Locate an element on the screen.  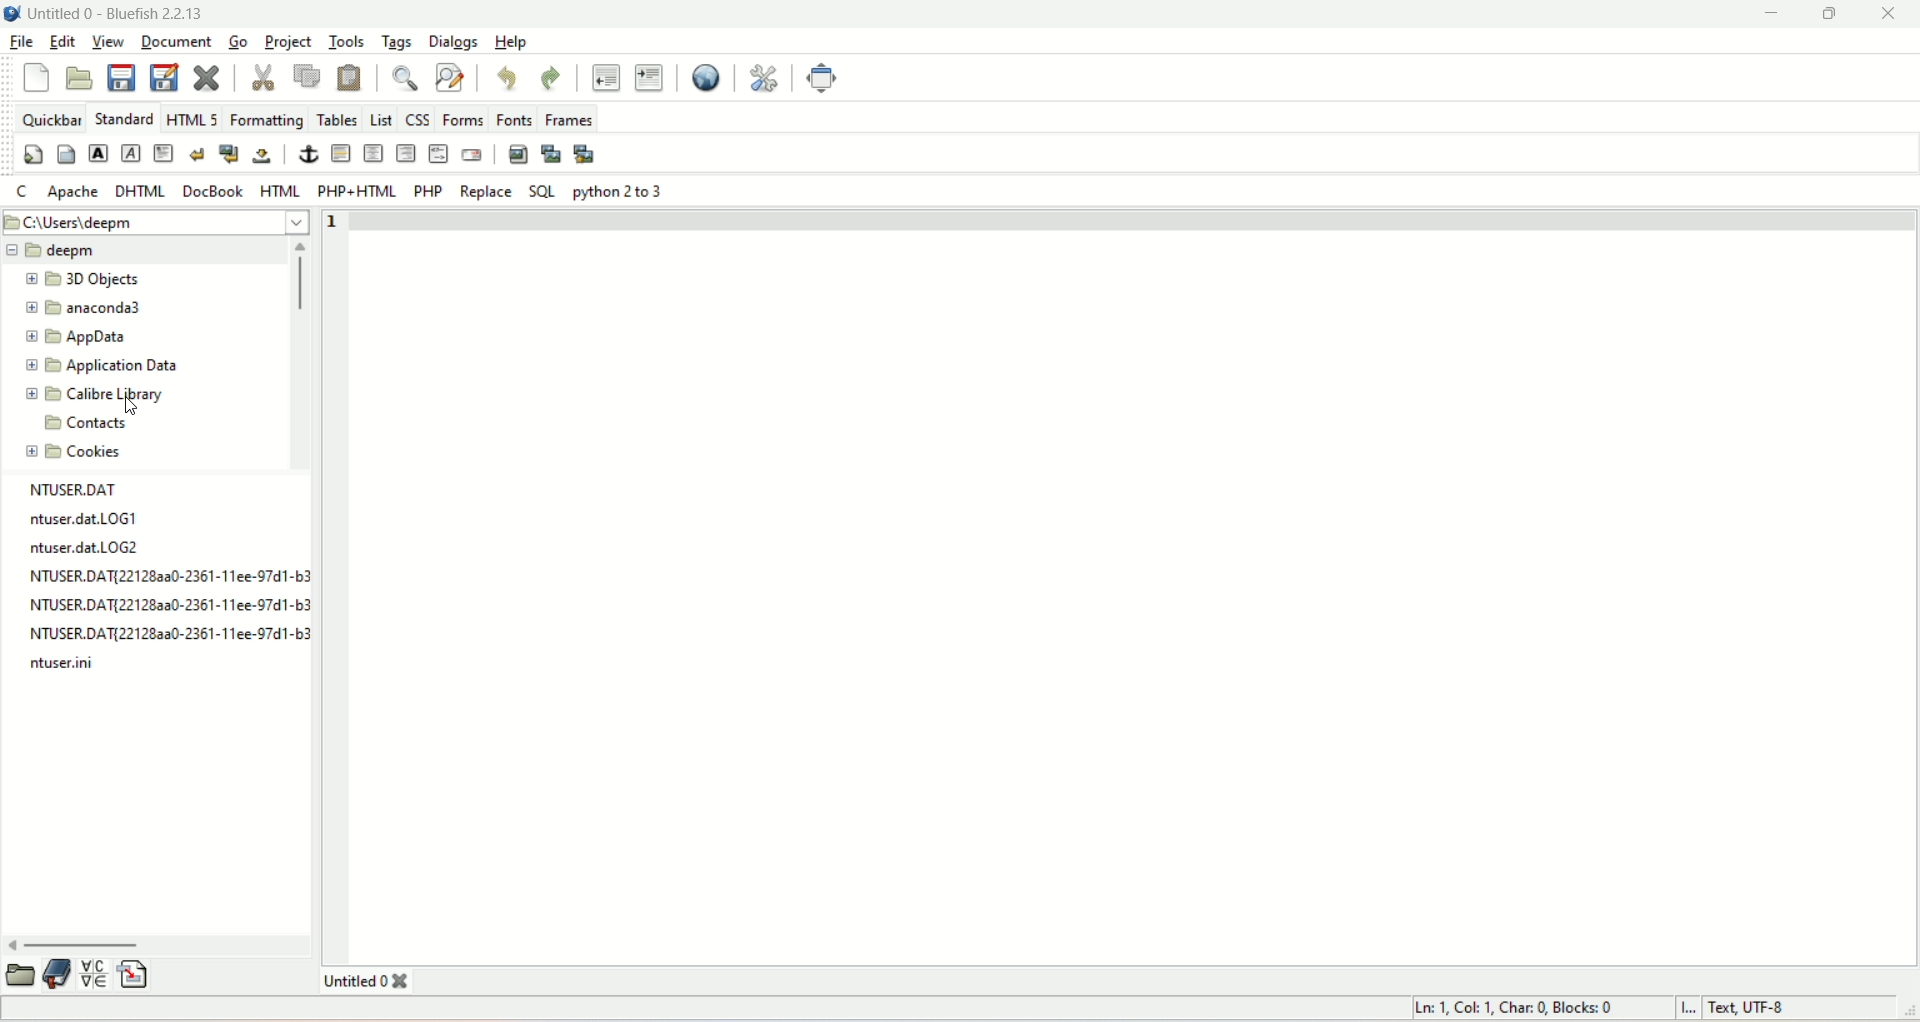
forms is located at coordinates (465, 119).